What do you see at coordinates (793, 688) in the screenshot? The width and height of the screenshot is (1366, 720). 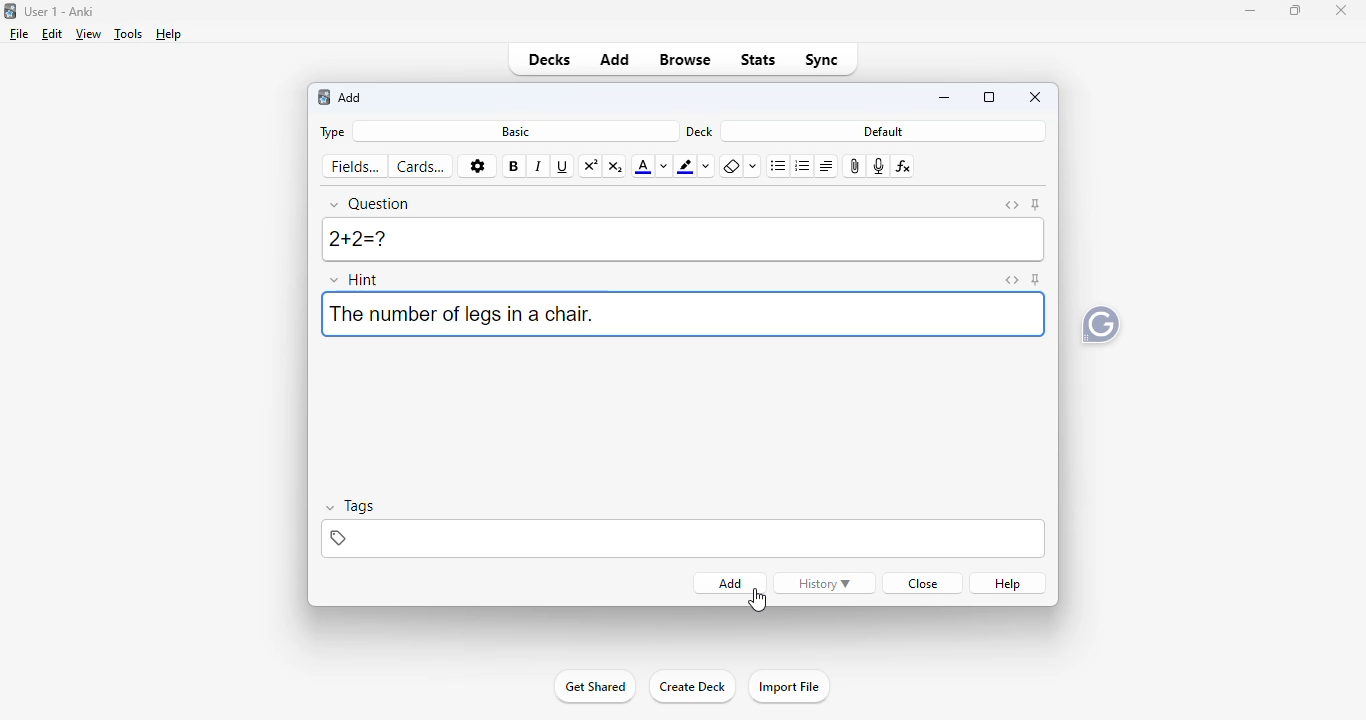 I see `Import File` at bounding box center [793, 688].